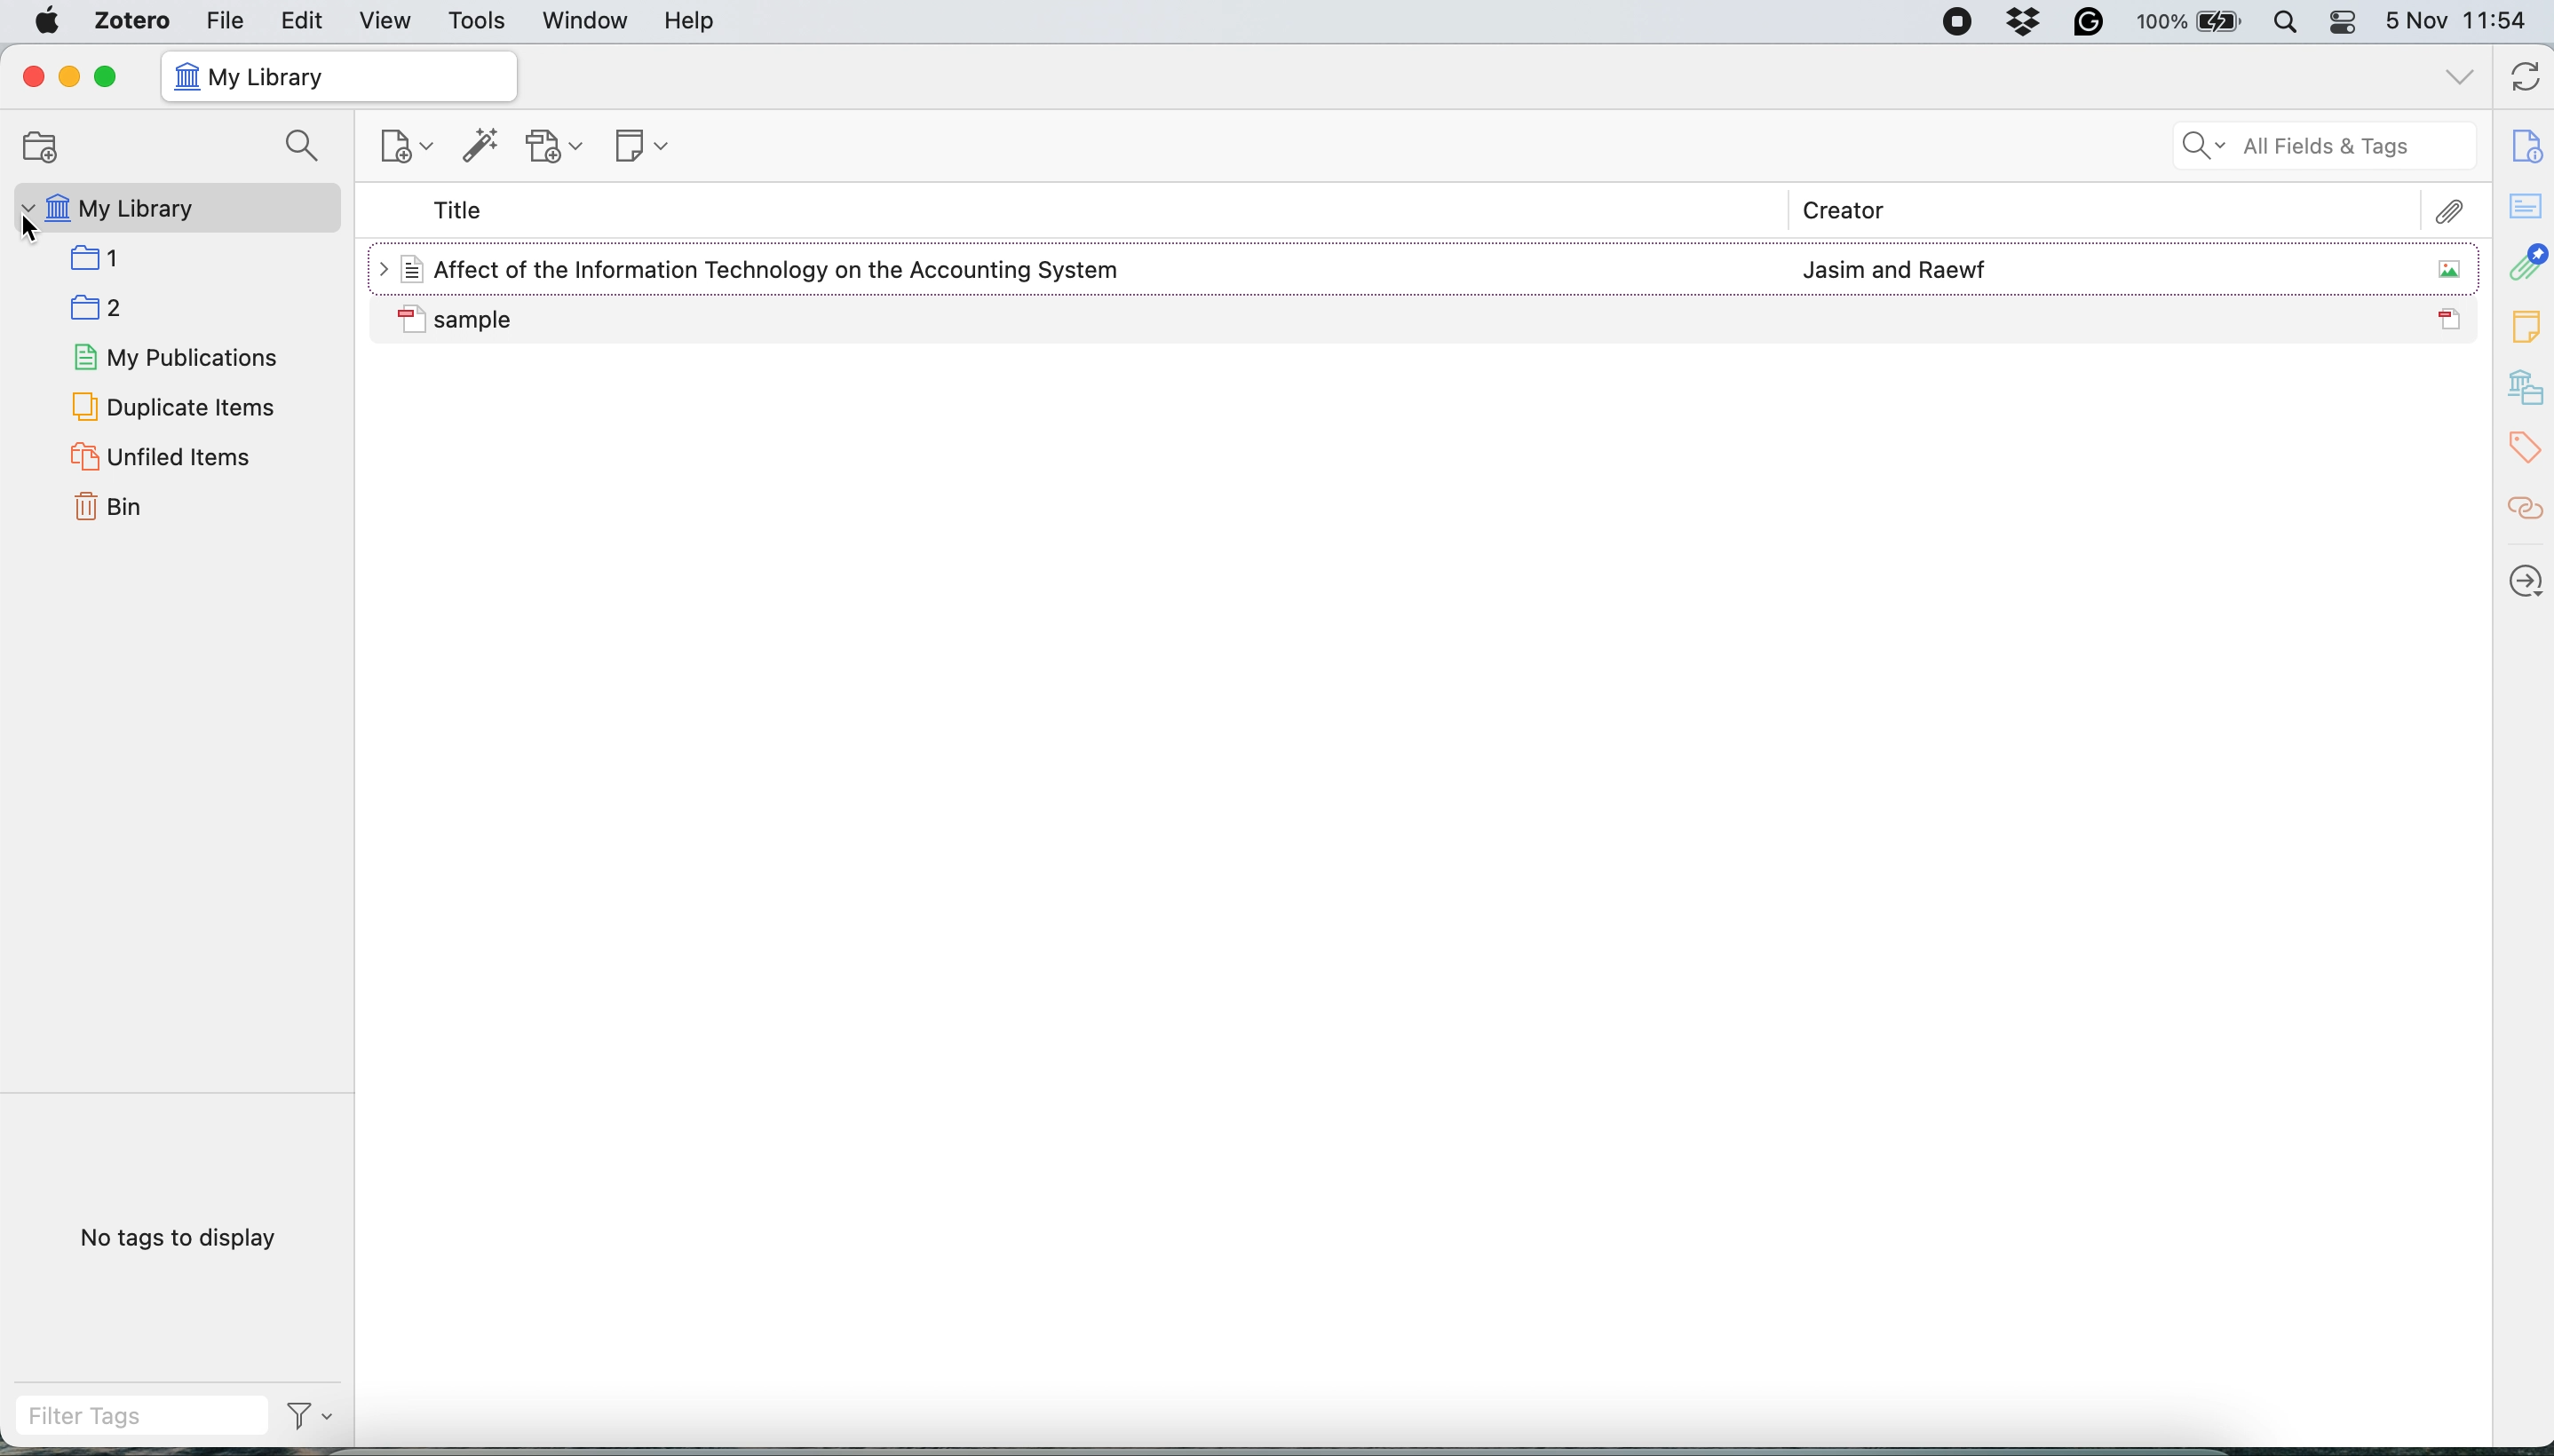  What do you see at coordinates (299, 146) in the screenshot?
I see `search` at bounding box center [299, 146].